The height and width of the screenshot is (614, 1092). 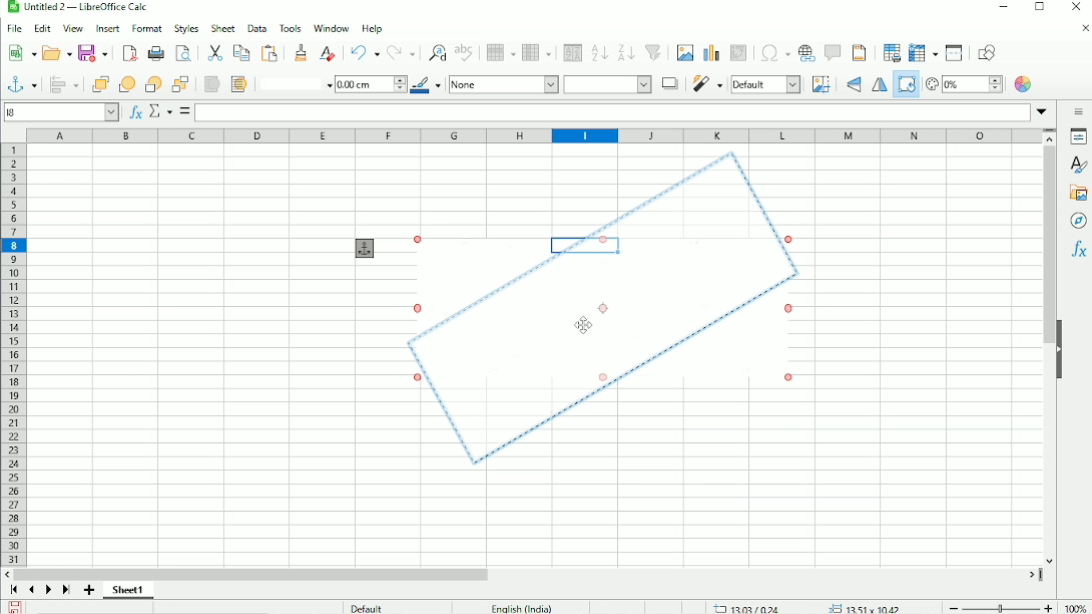 I want to click on Save, so click(x=15, y=607).